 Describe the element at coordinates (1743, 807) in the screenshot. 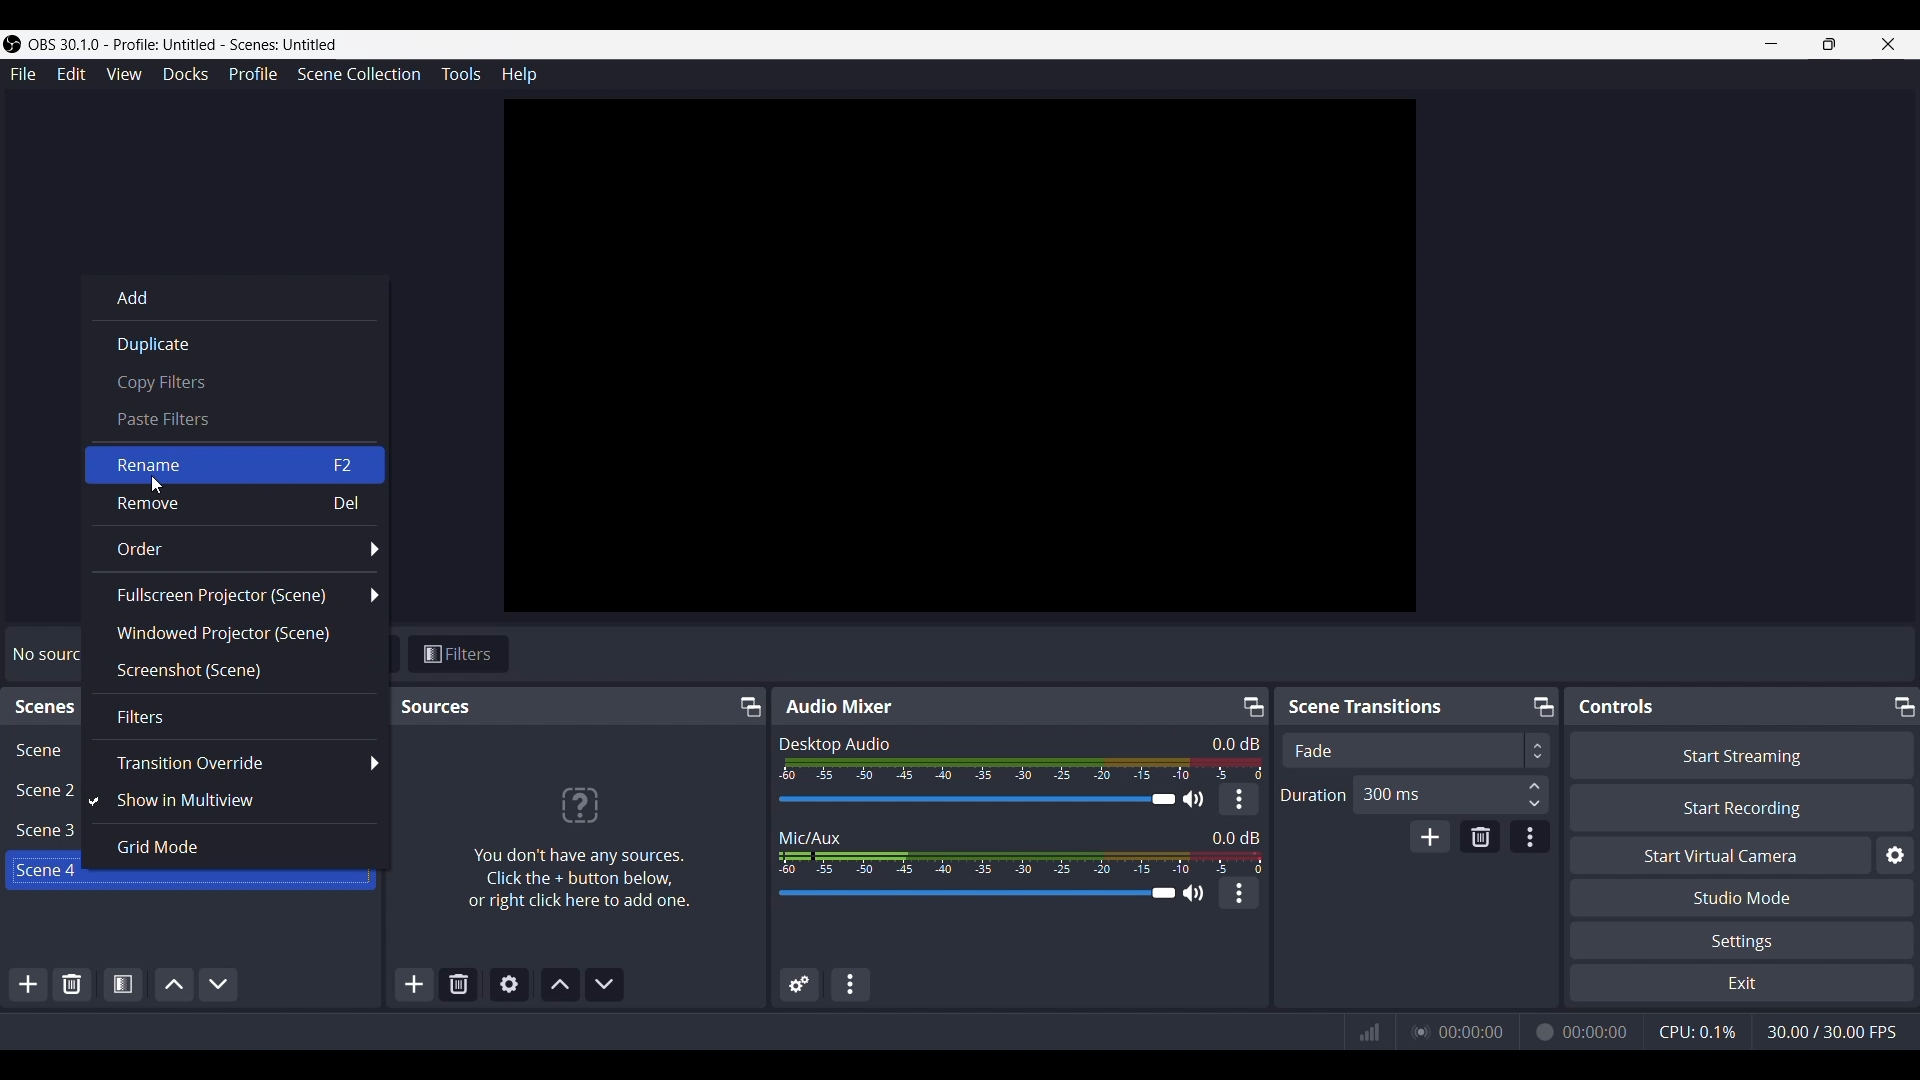

I see `Start Recording` at that location.